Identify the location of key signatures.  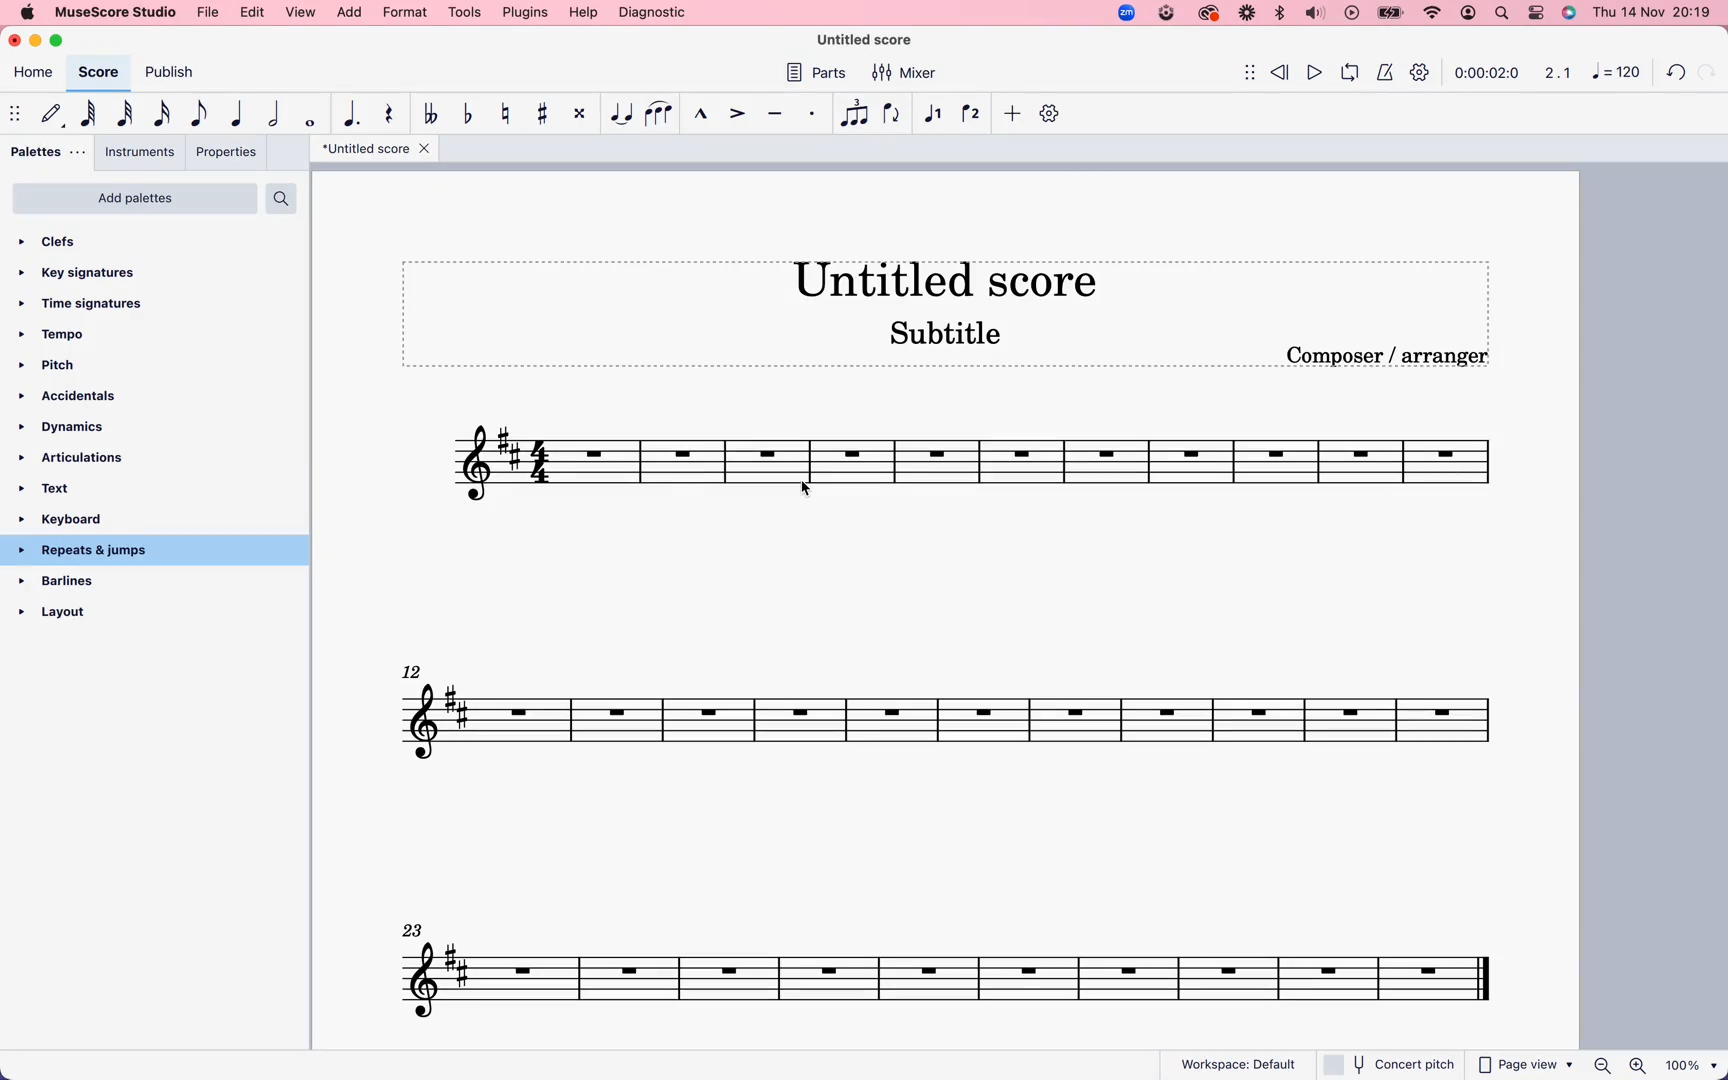
(88, 274).